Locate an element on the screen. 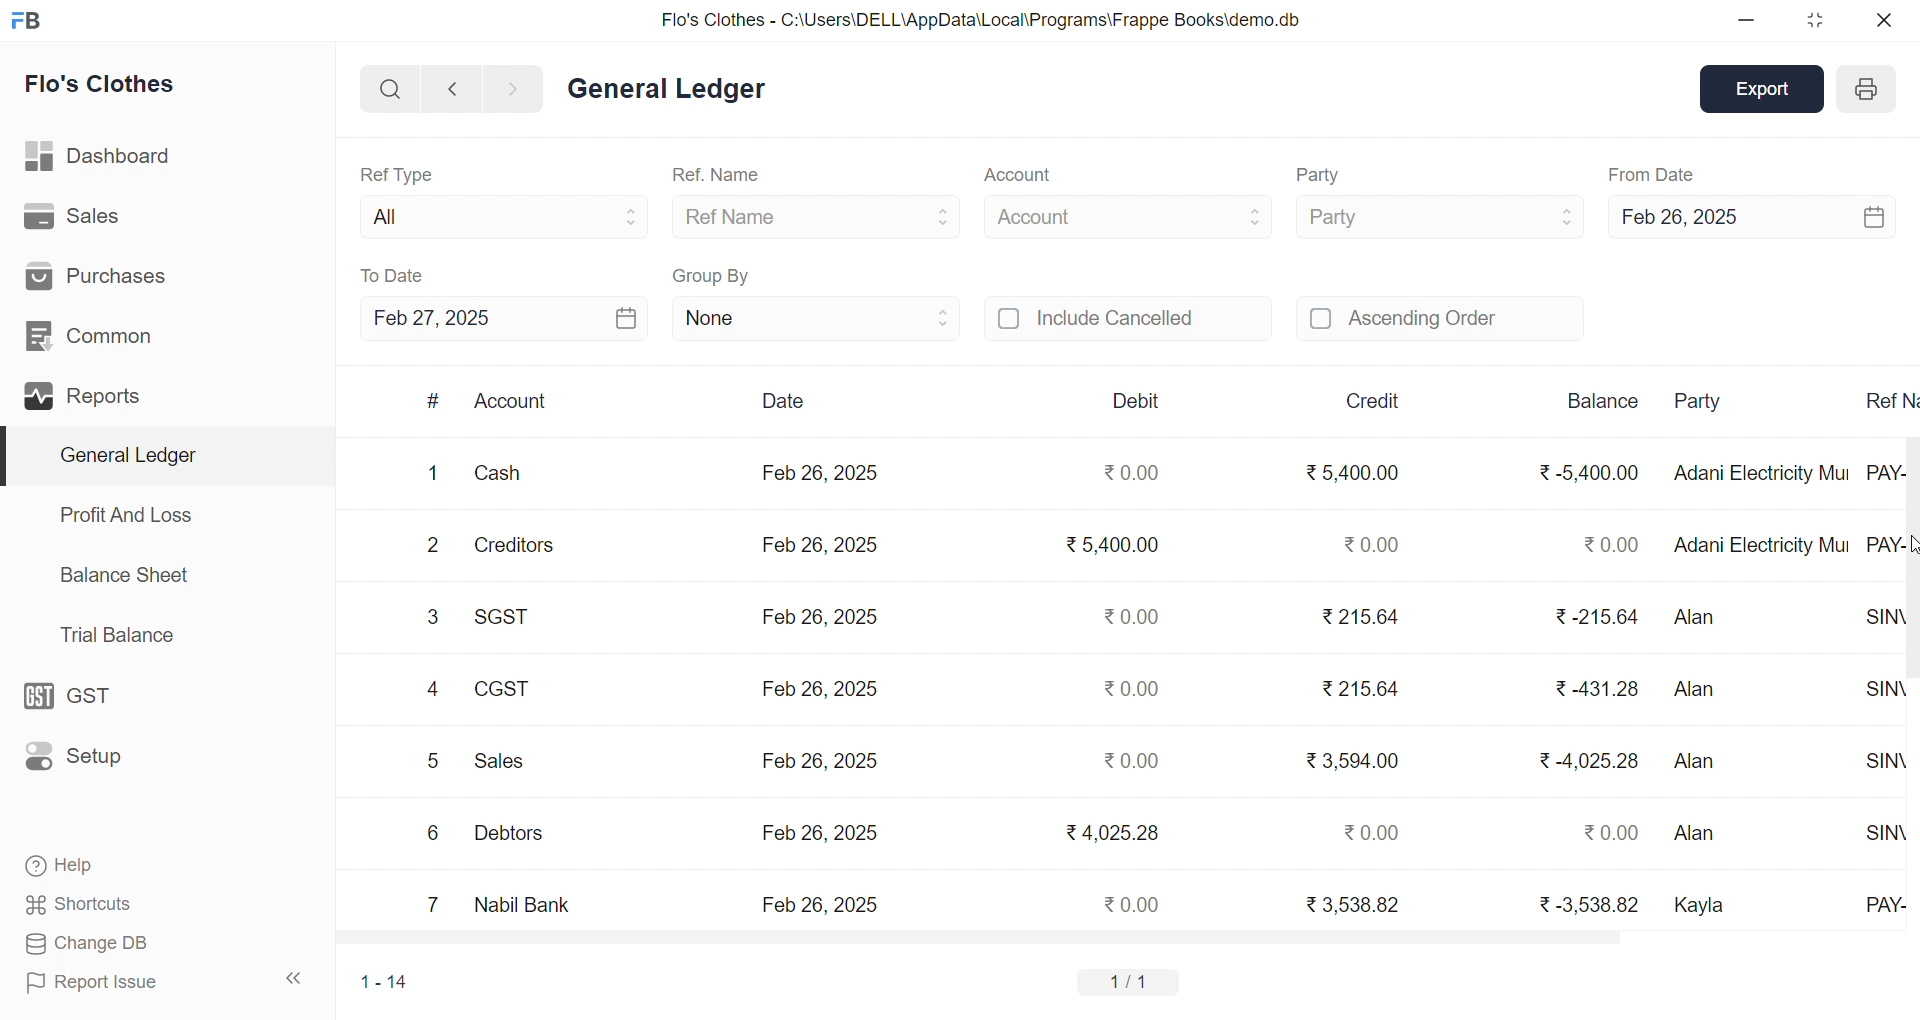 The width and height of the screenshot is (1920, 1020). # is located at coordinates (433, 401).